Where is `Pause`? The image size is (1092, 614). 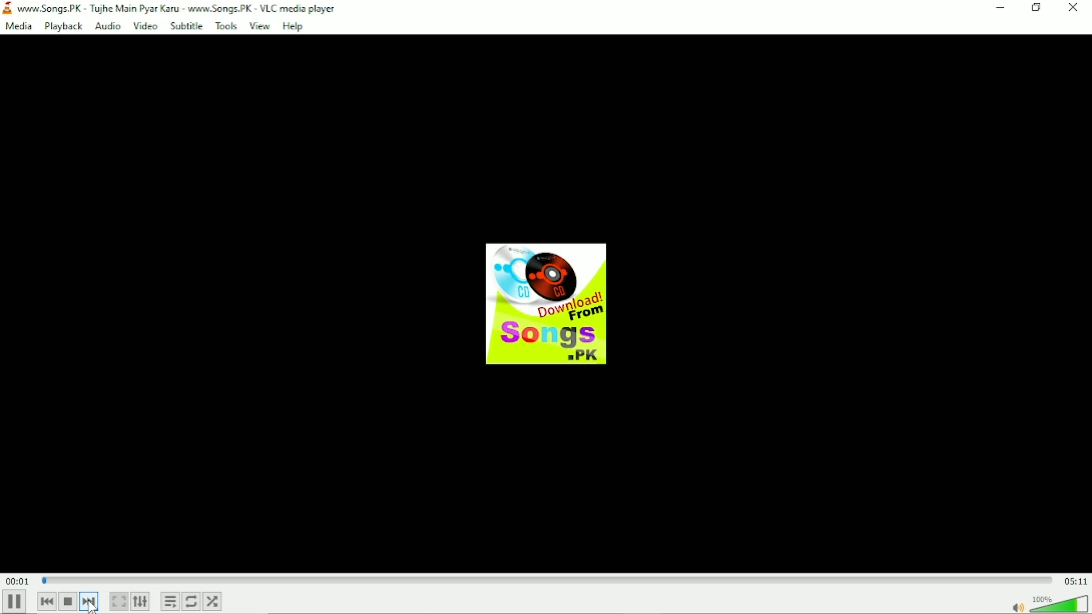
Pause is located at coordinates (14, 603).